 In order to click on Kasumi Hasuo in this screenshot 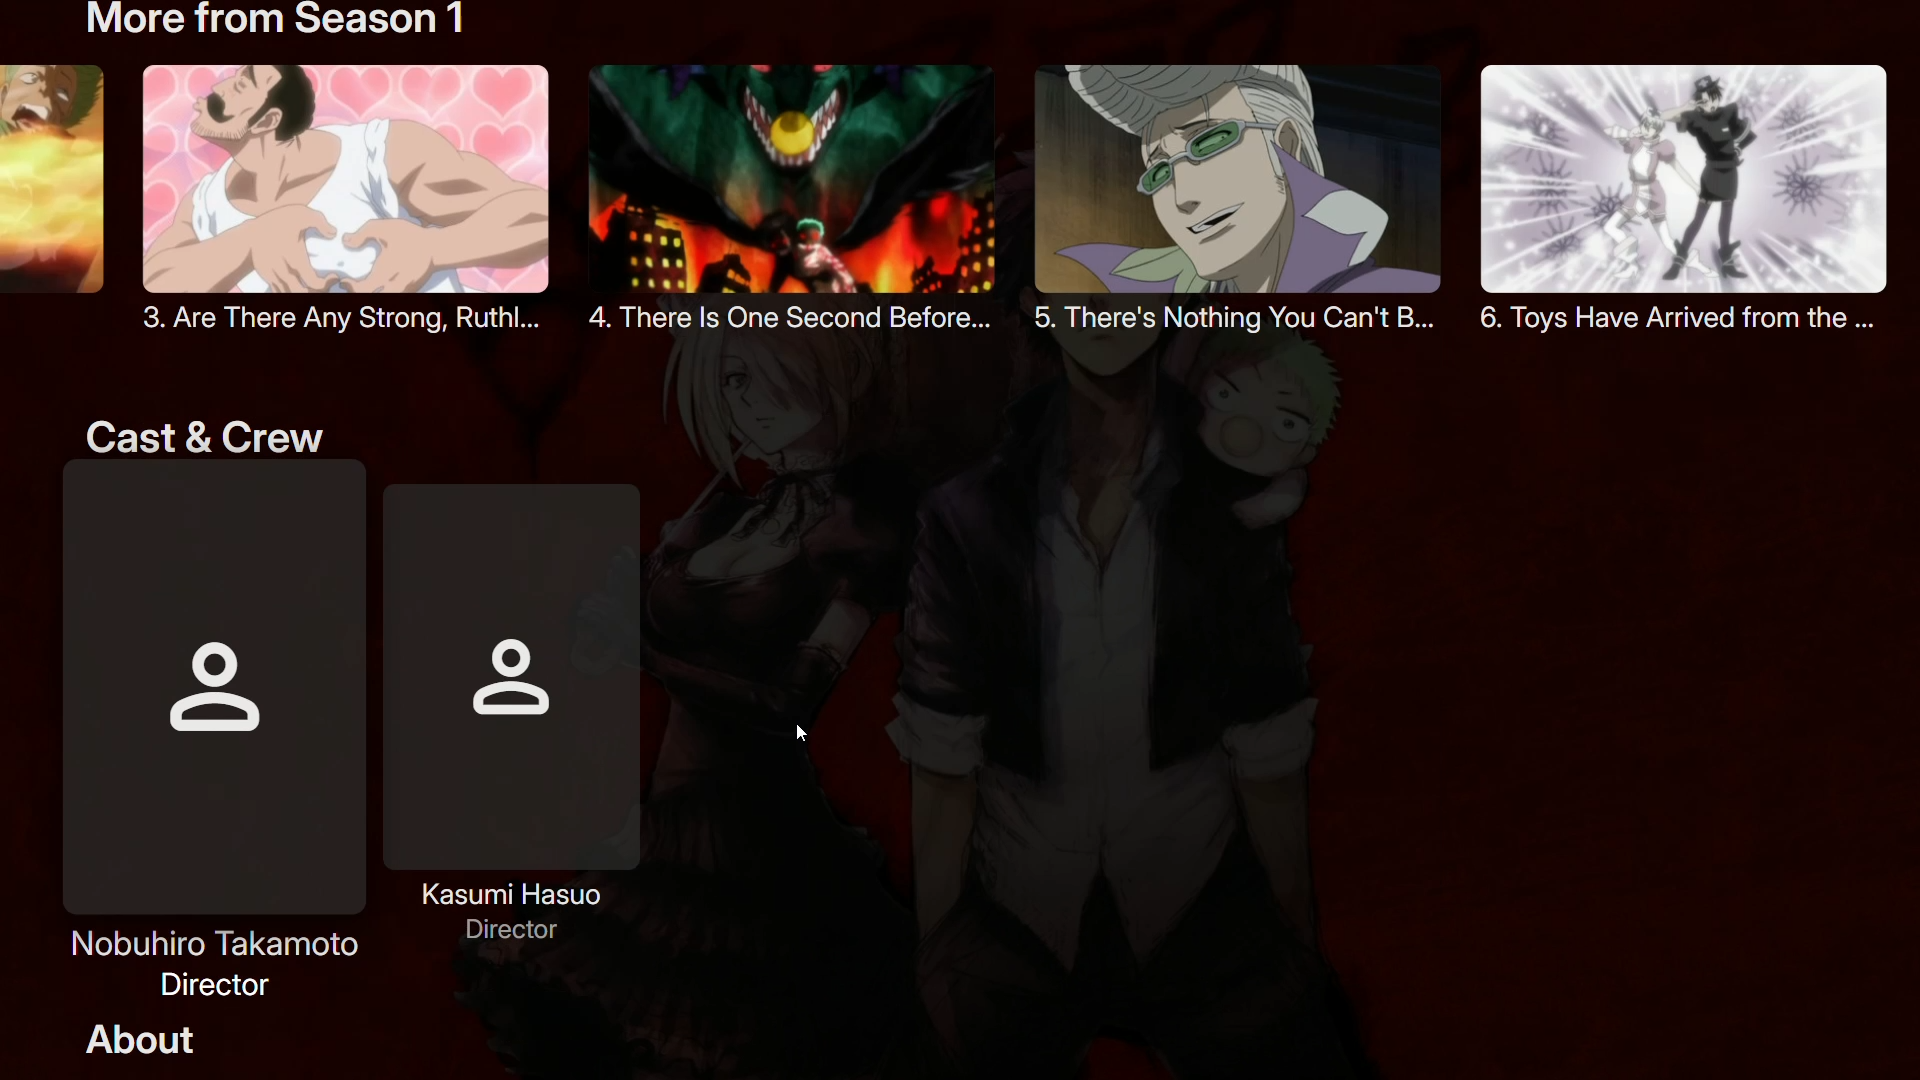, I will do `click(538, 716)`.